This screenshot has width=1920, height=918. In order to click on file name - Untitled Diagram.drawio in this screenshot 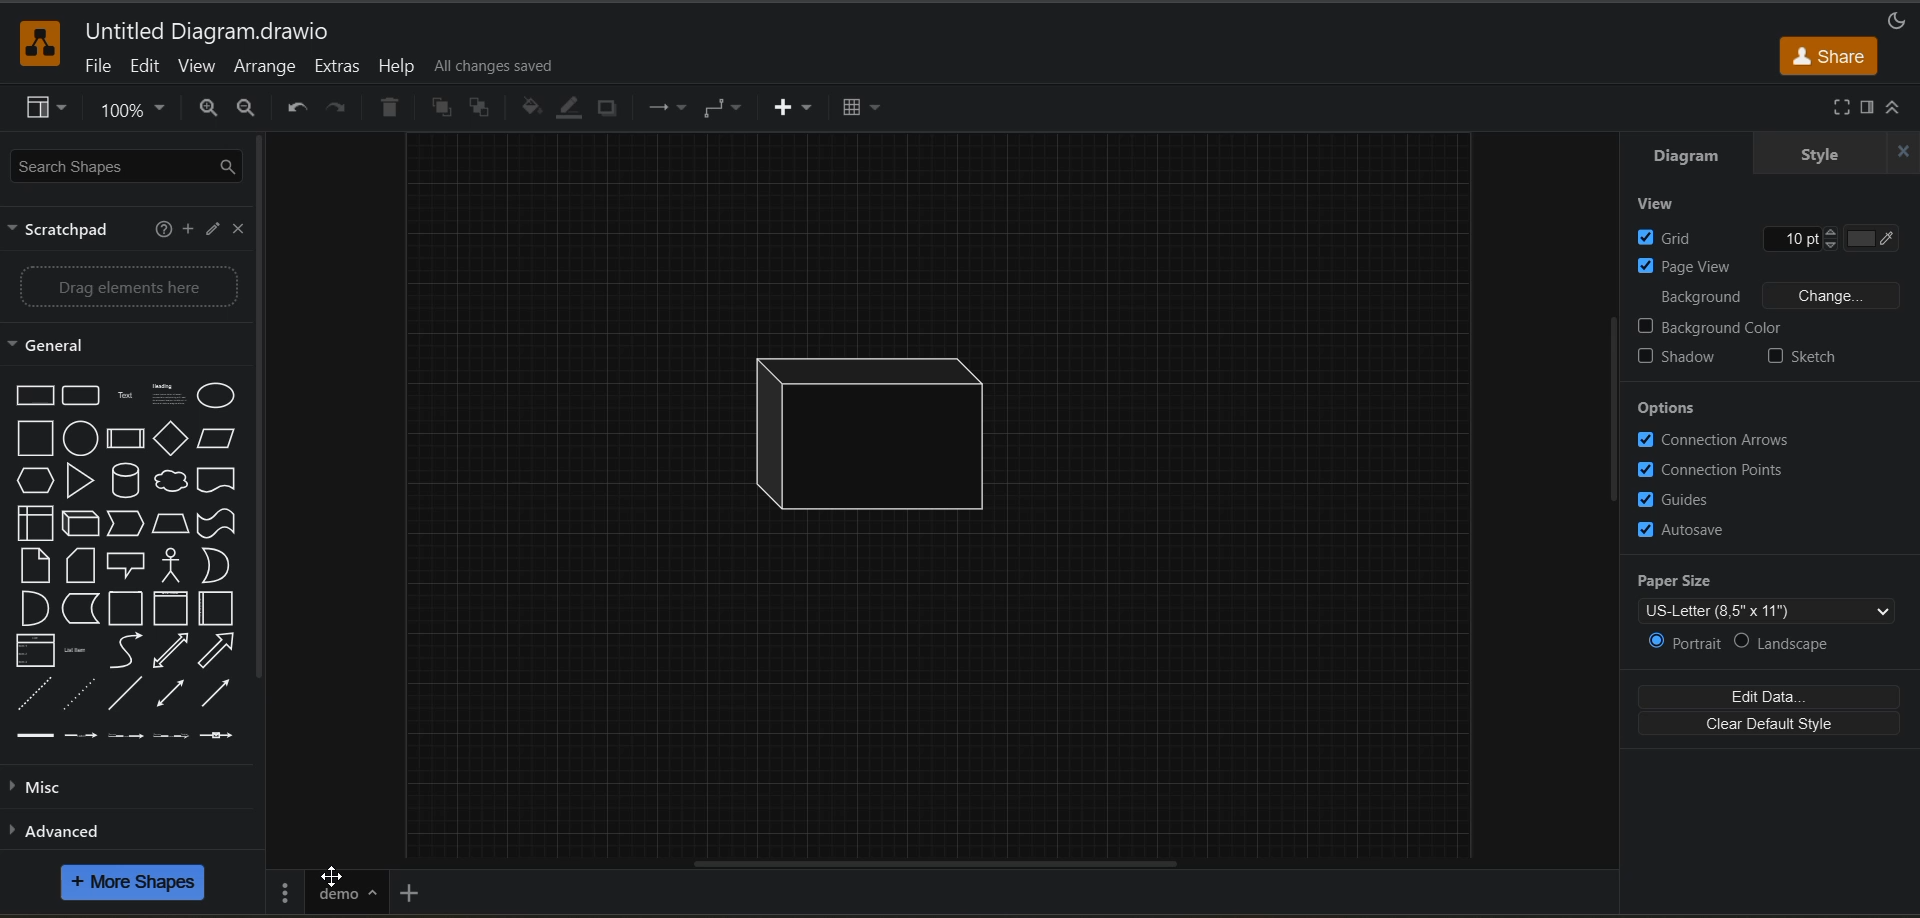, I will do `click(216, 32)`.